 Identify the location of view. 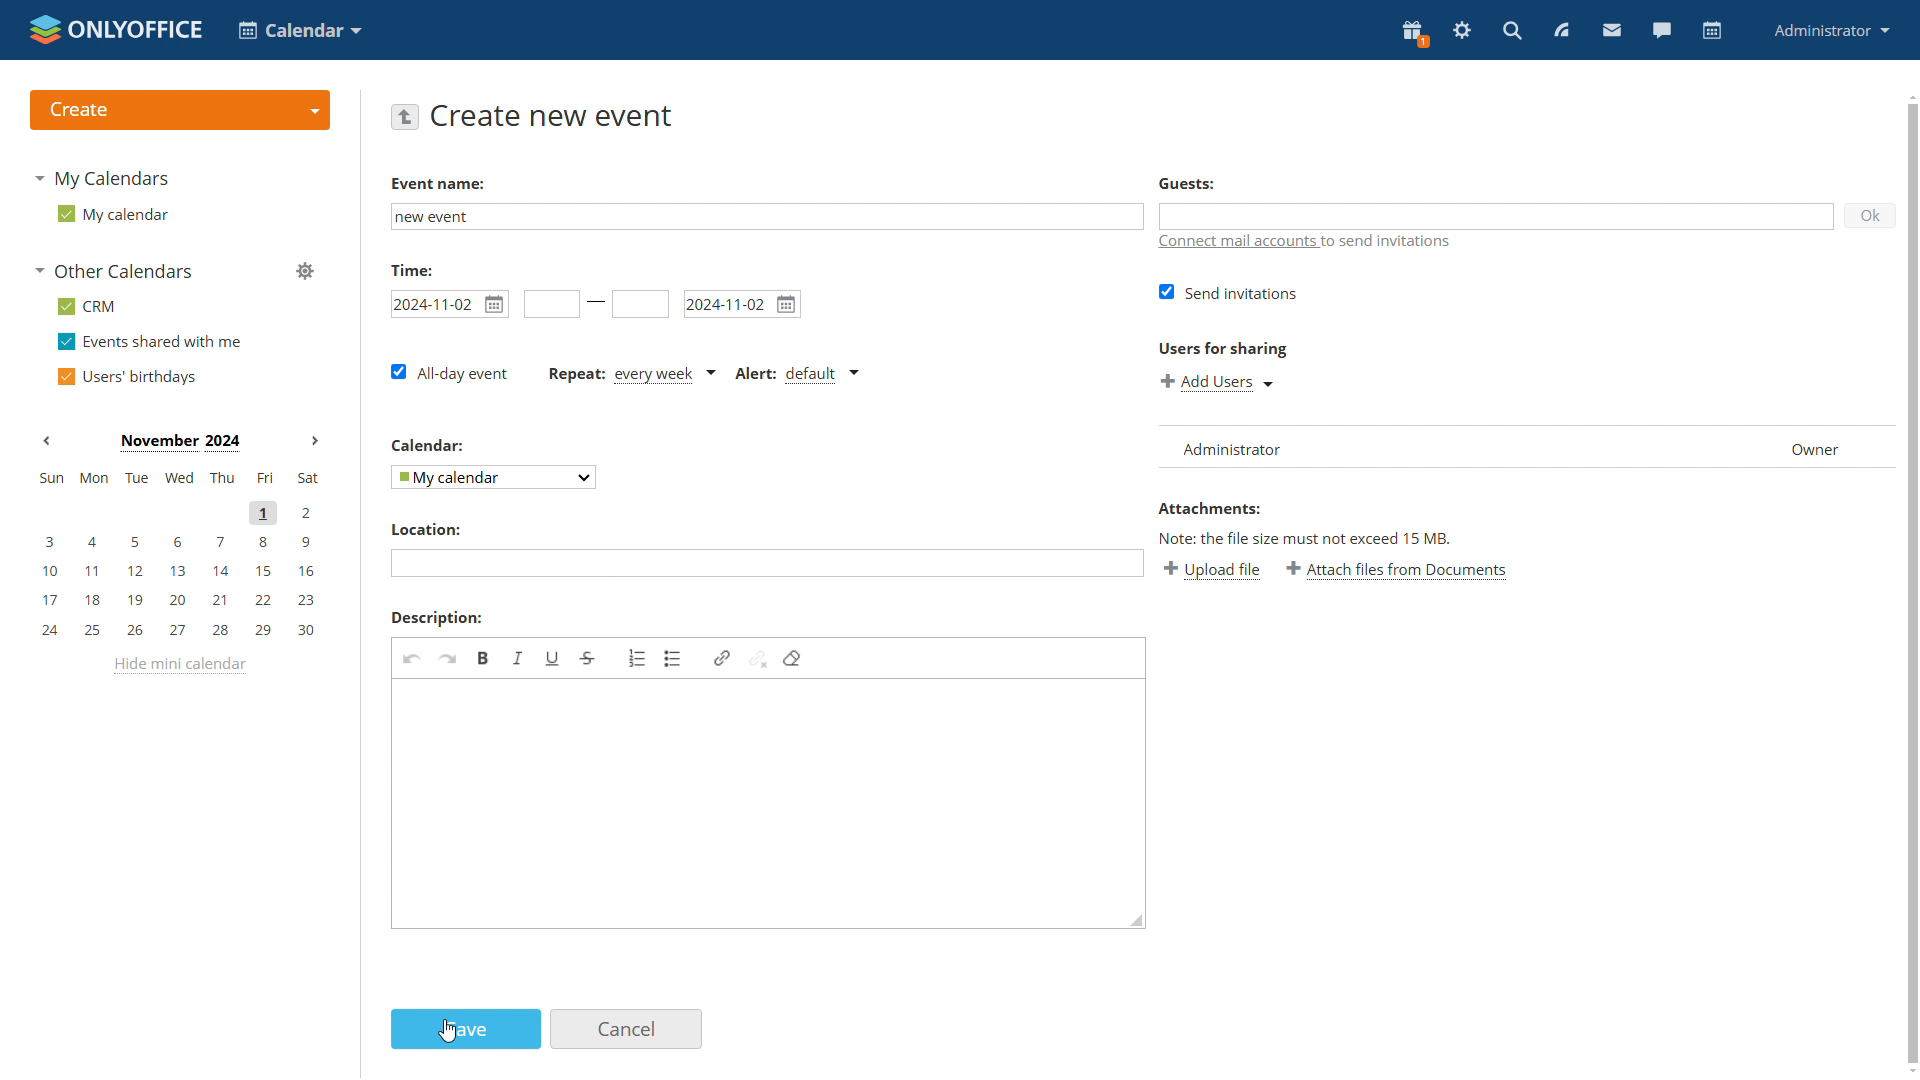
(1562, 30).